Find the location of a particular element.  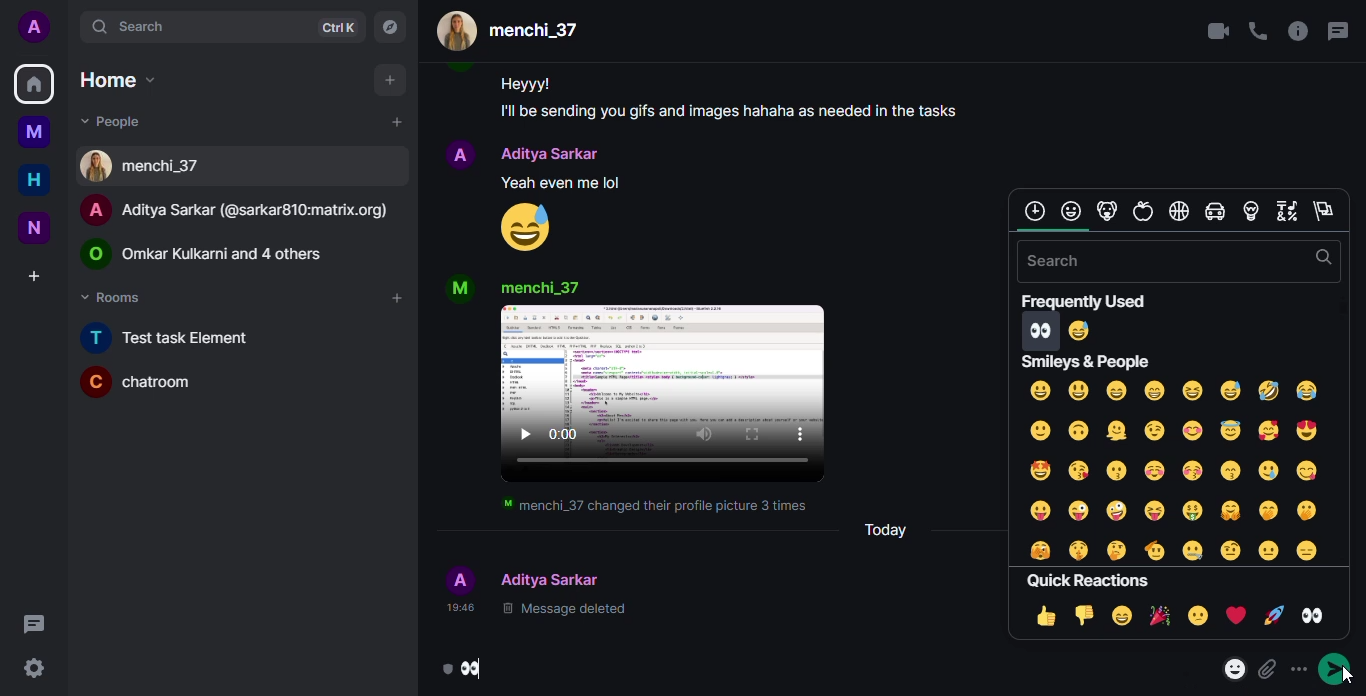

menchi_37 changed their profile picture 3 times is located at coordinates (654, 507).